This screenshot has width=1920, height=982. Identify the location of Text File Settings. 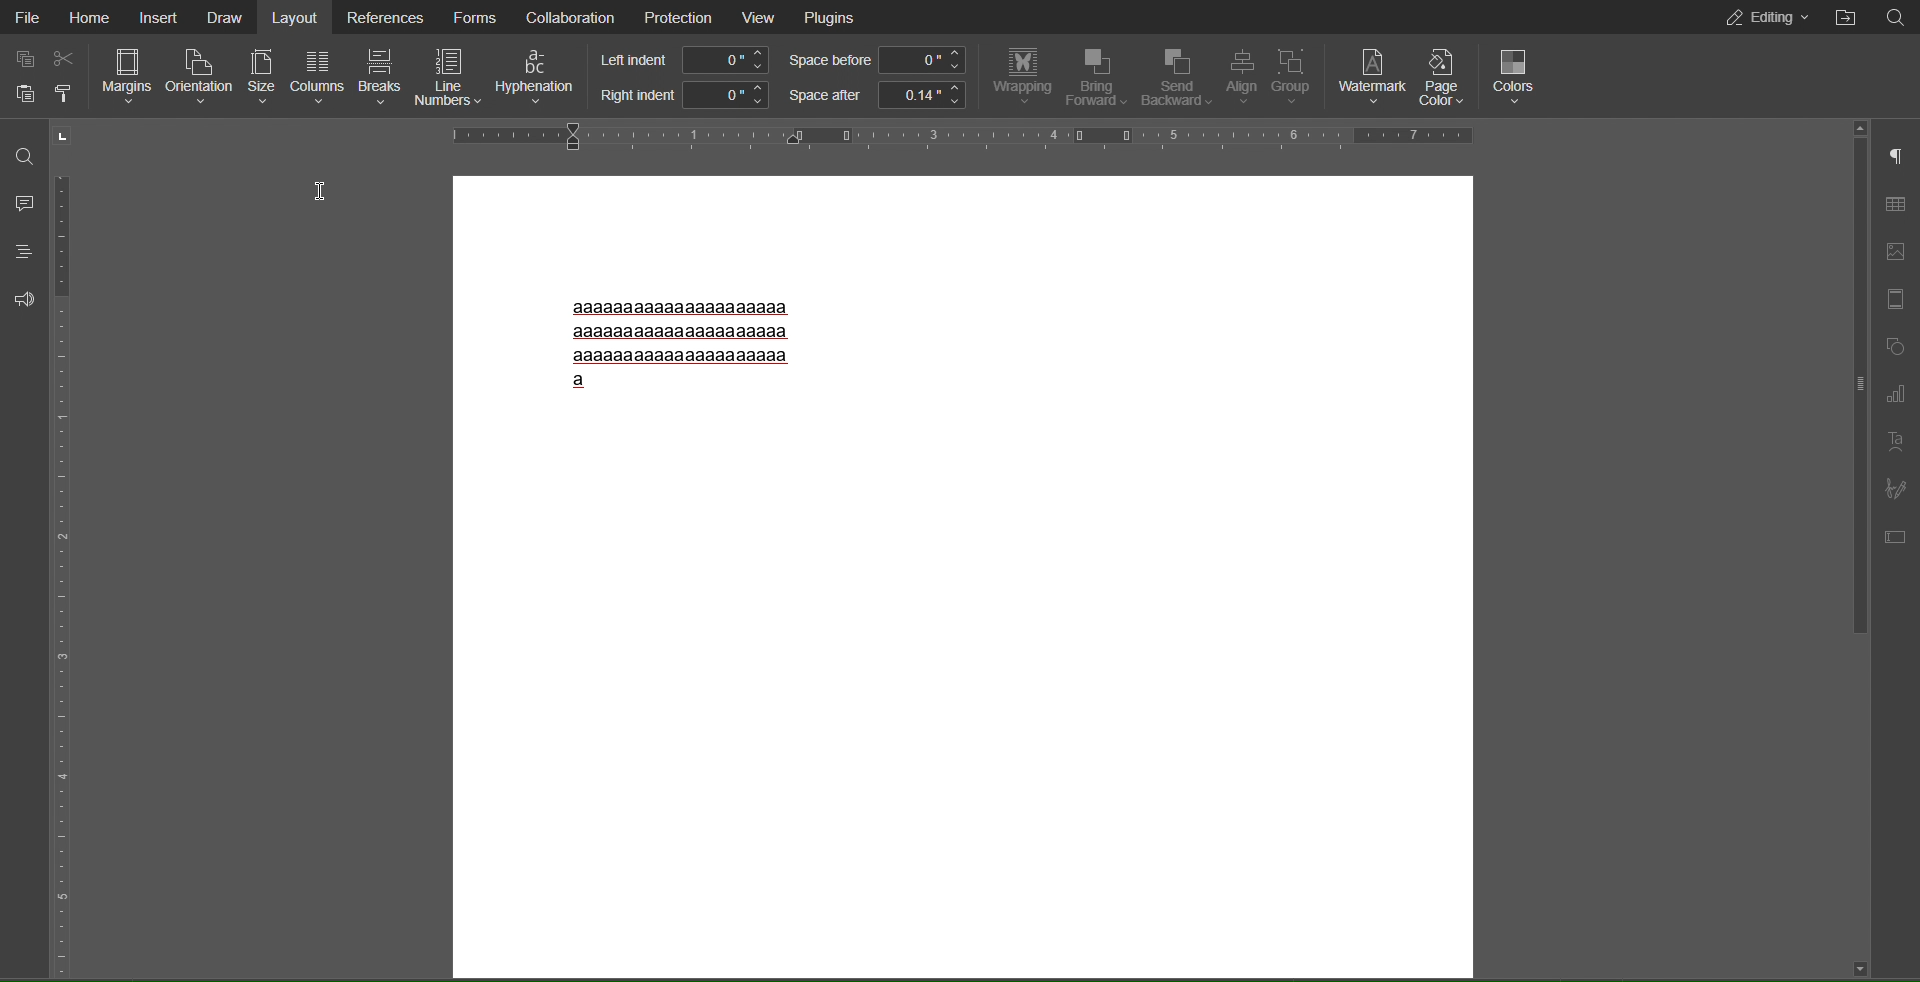
(1896, 533).